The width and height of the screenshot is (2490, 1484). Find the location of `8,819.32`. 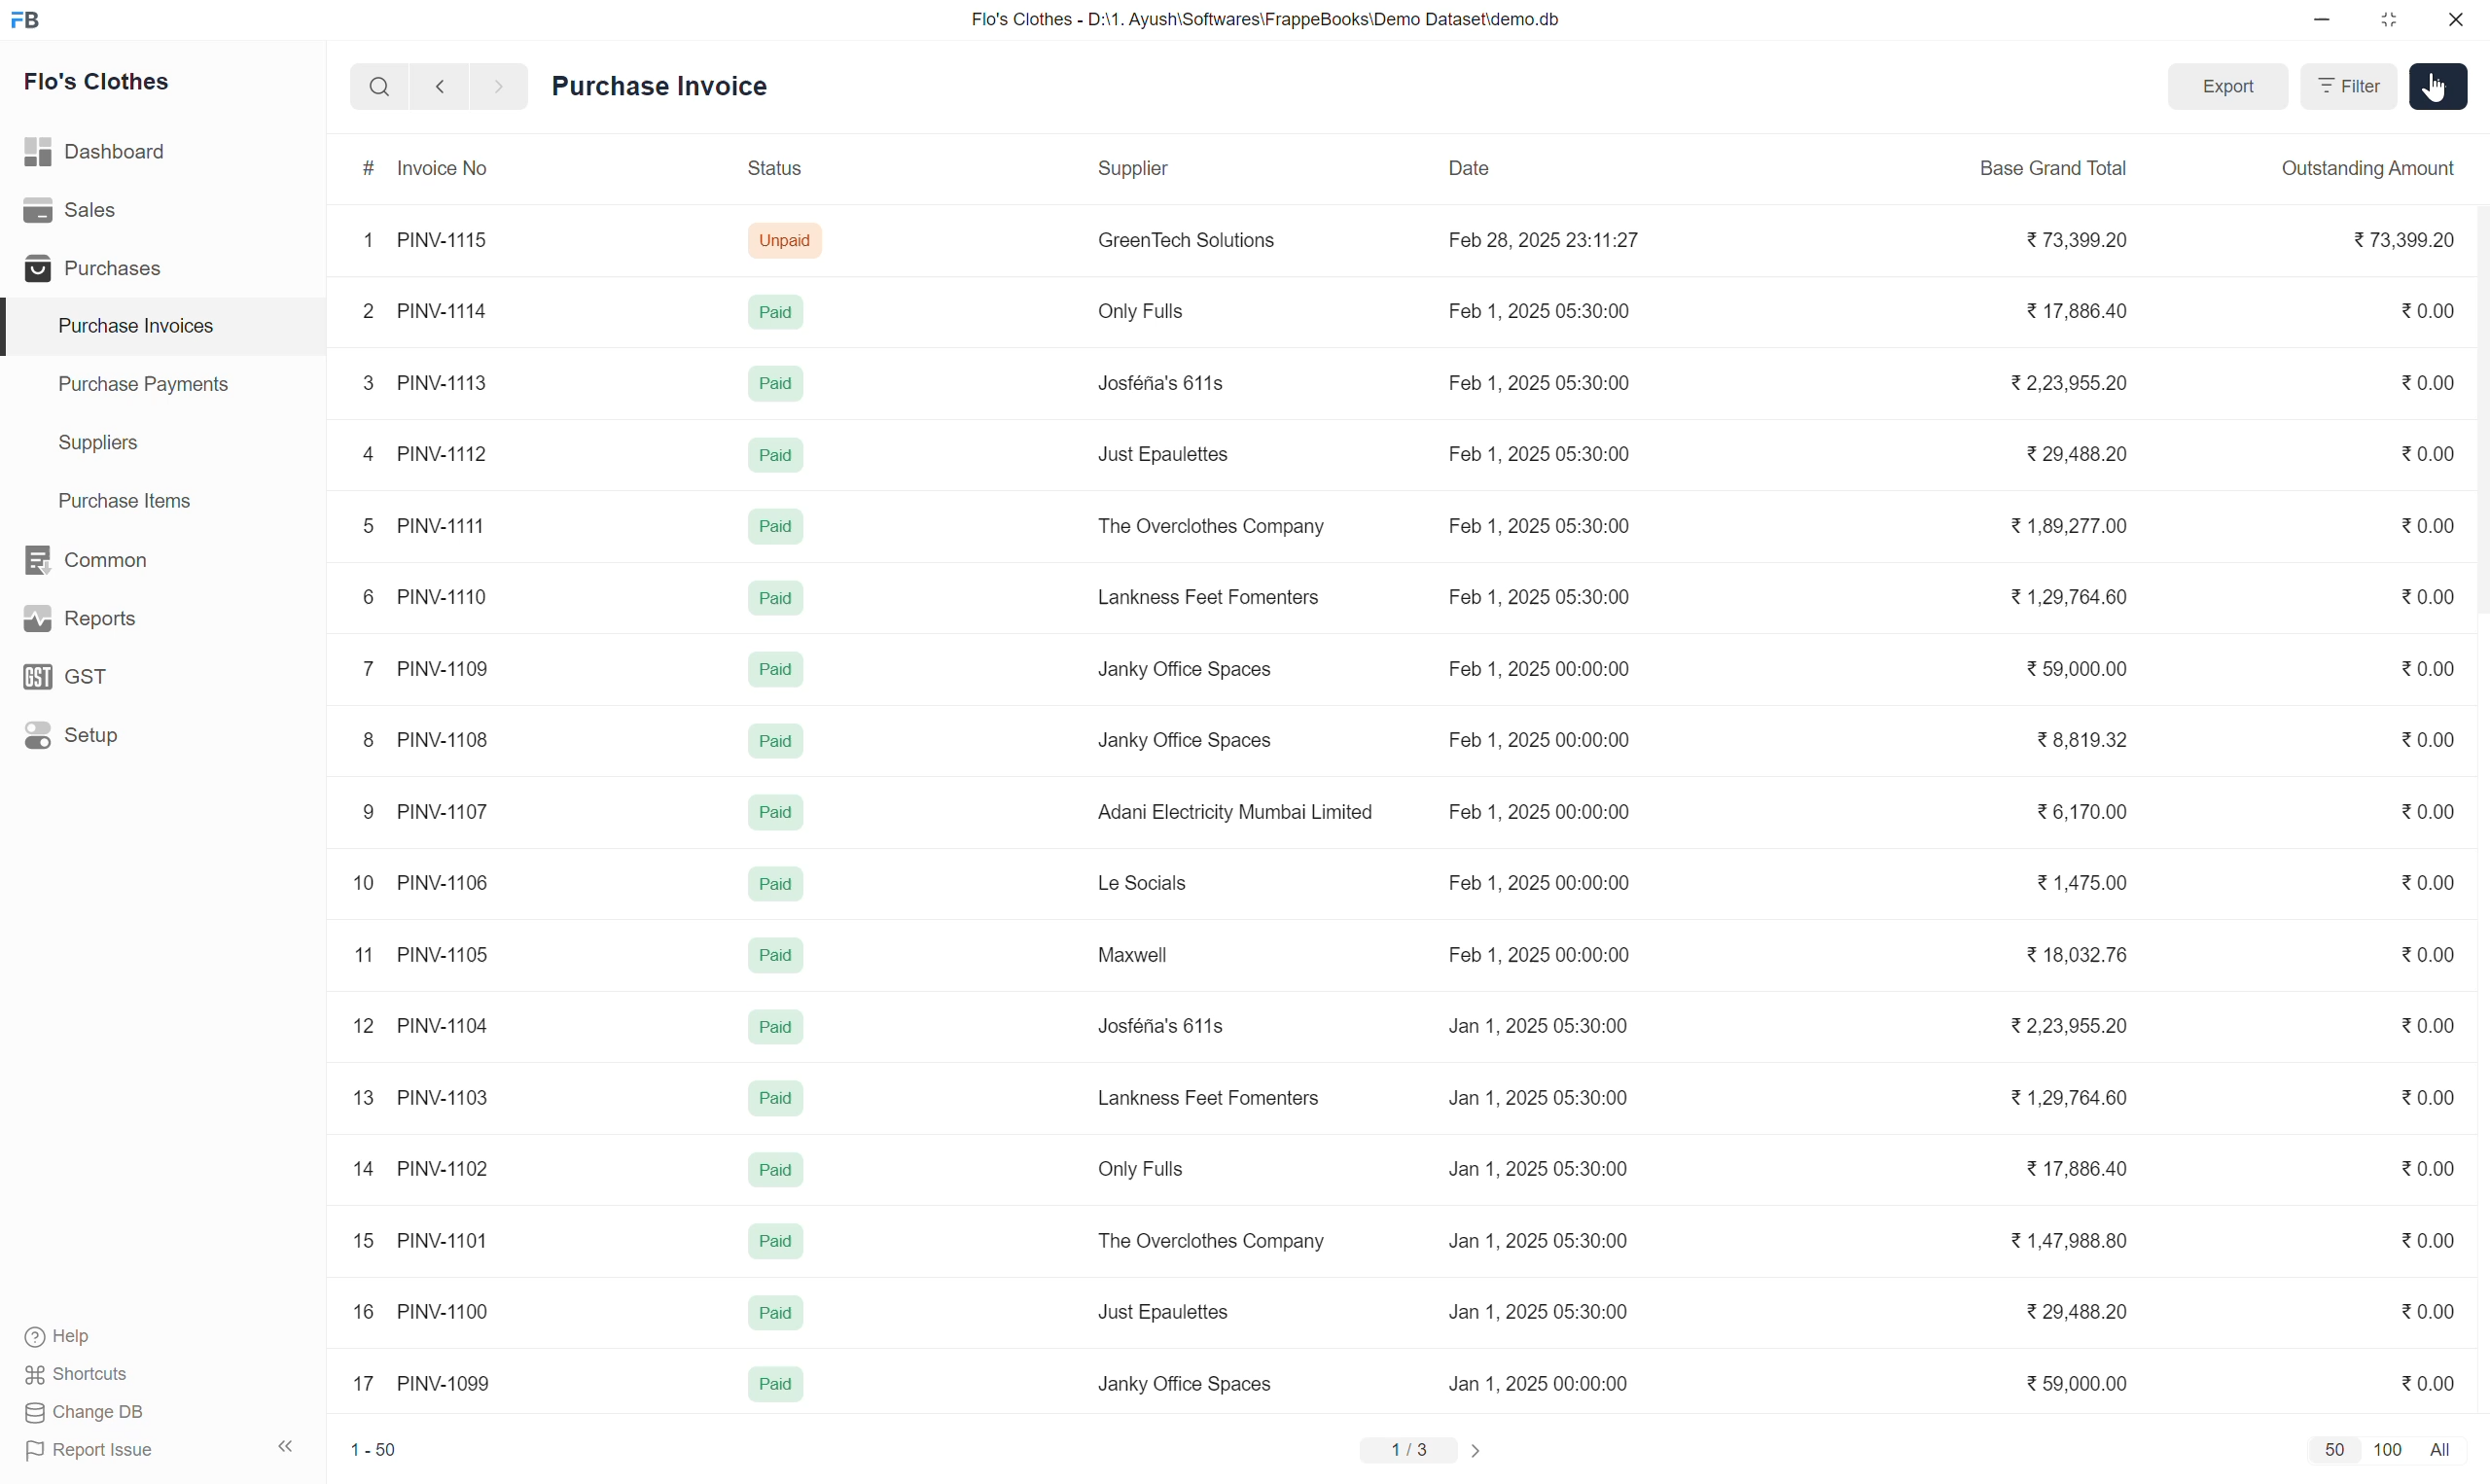

8,819.32 is located at coordinates (2085, 745).